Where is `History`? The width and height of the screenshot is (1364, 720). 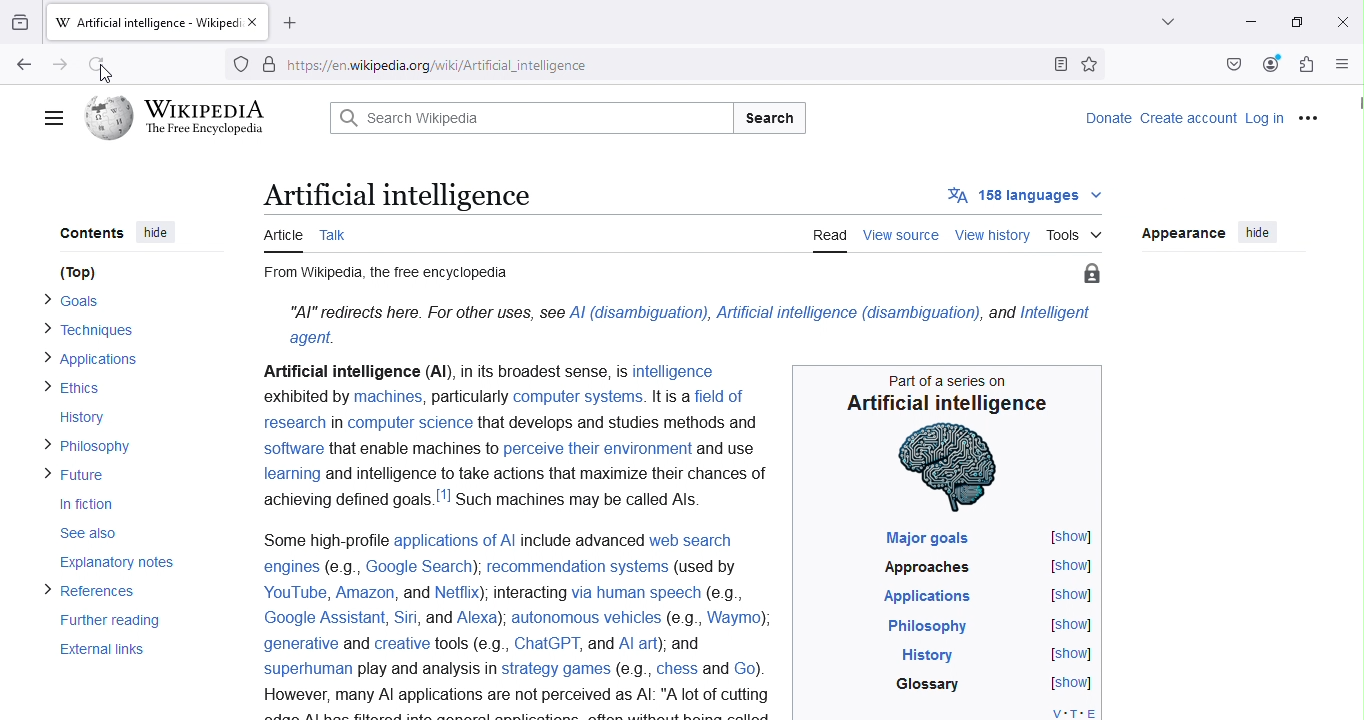 History is located at coordinates (73, 421).